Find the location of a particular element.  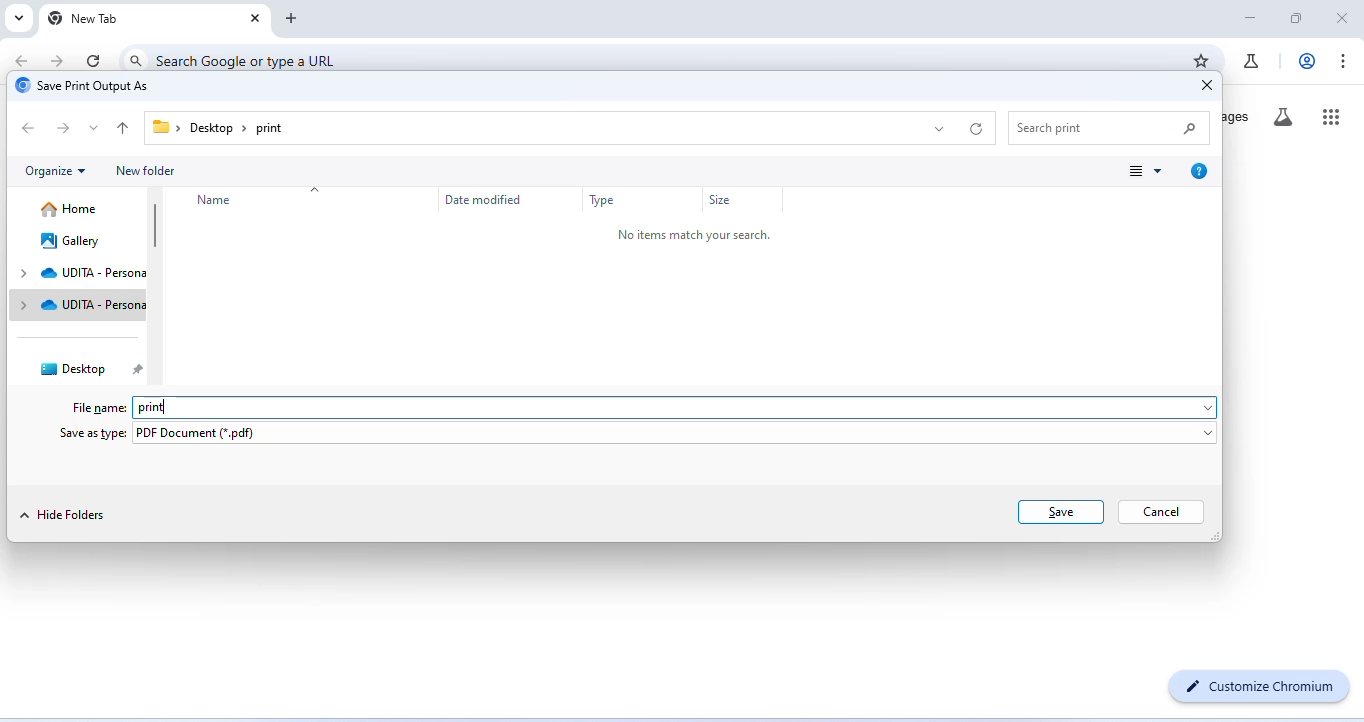

name is located at coordinates (216, 200).